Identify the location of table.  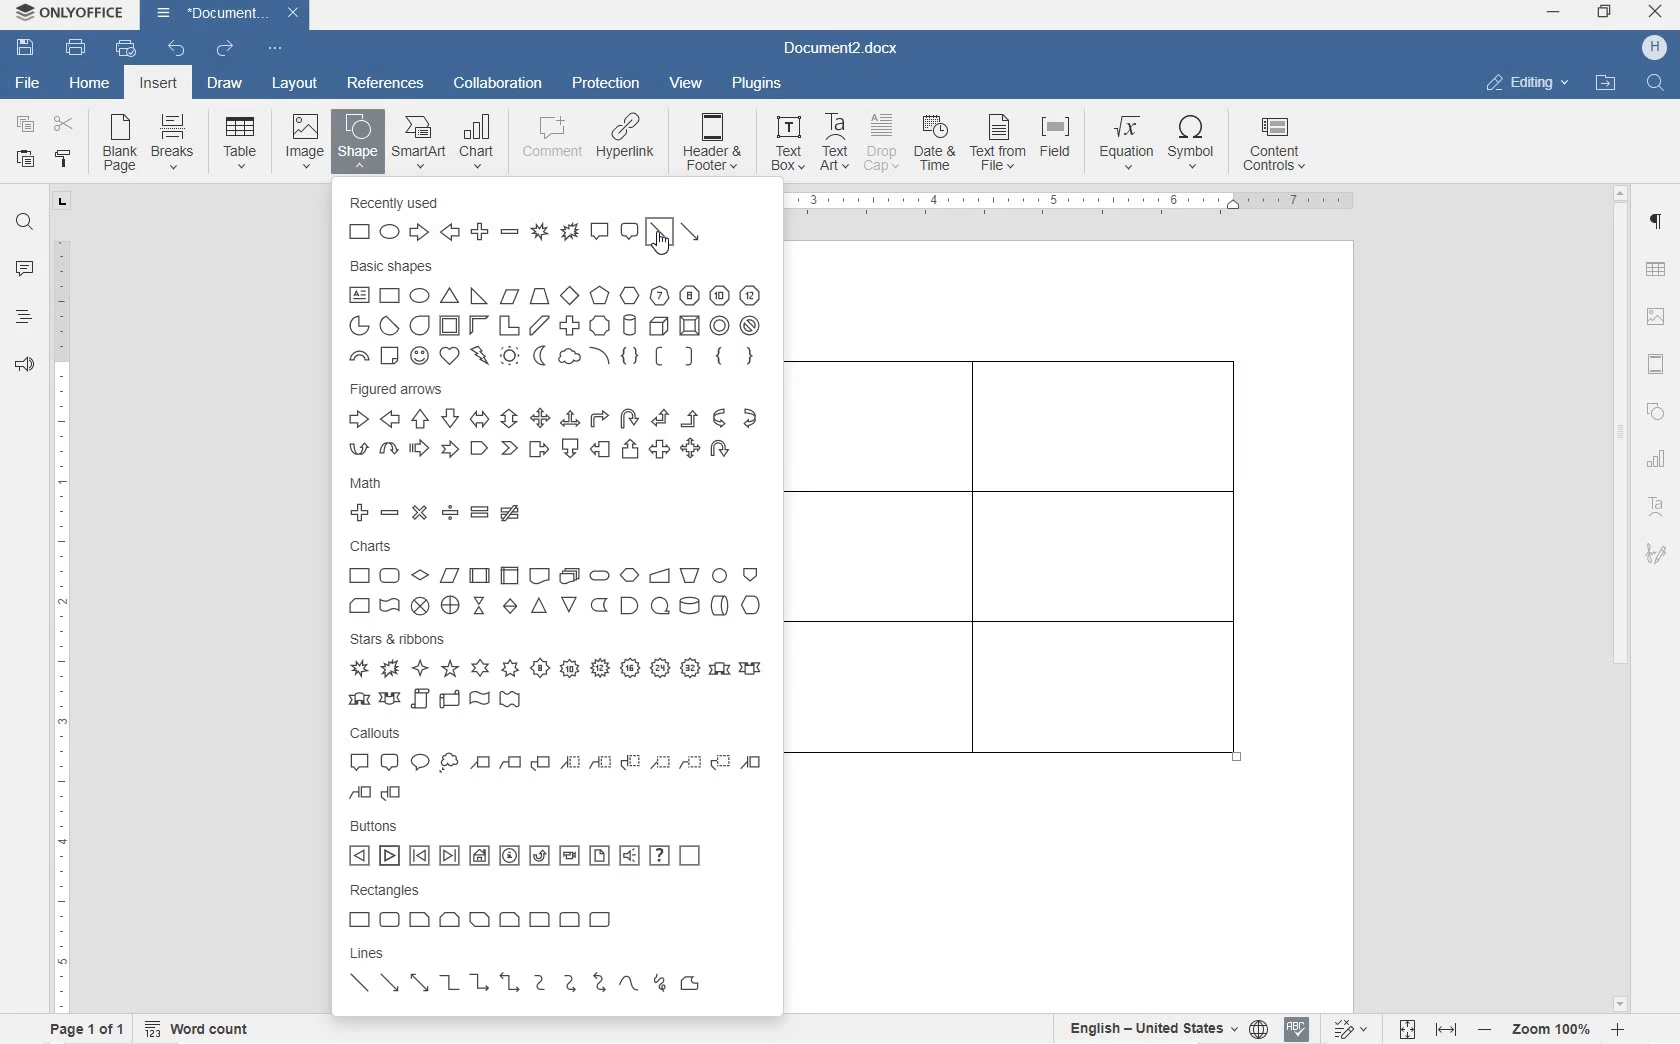
(1034, 576).